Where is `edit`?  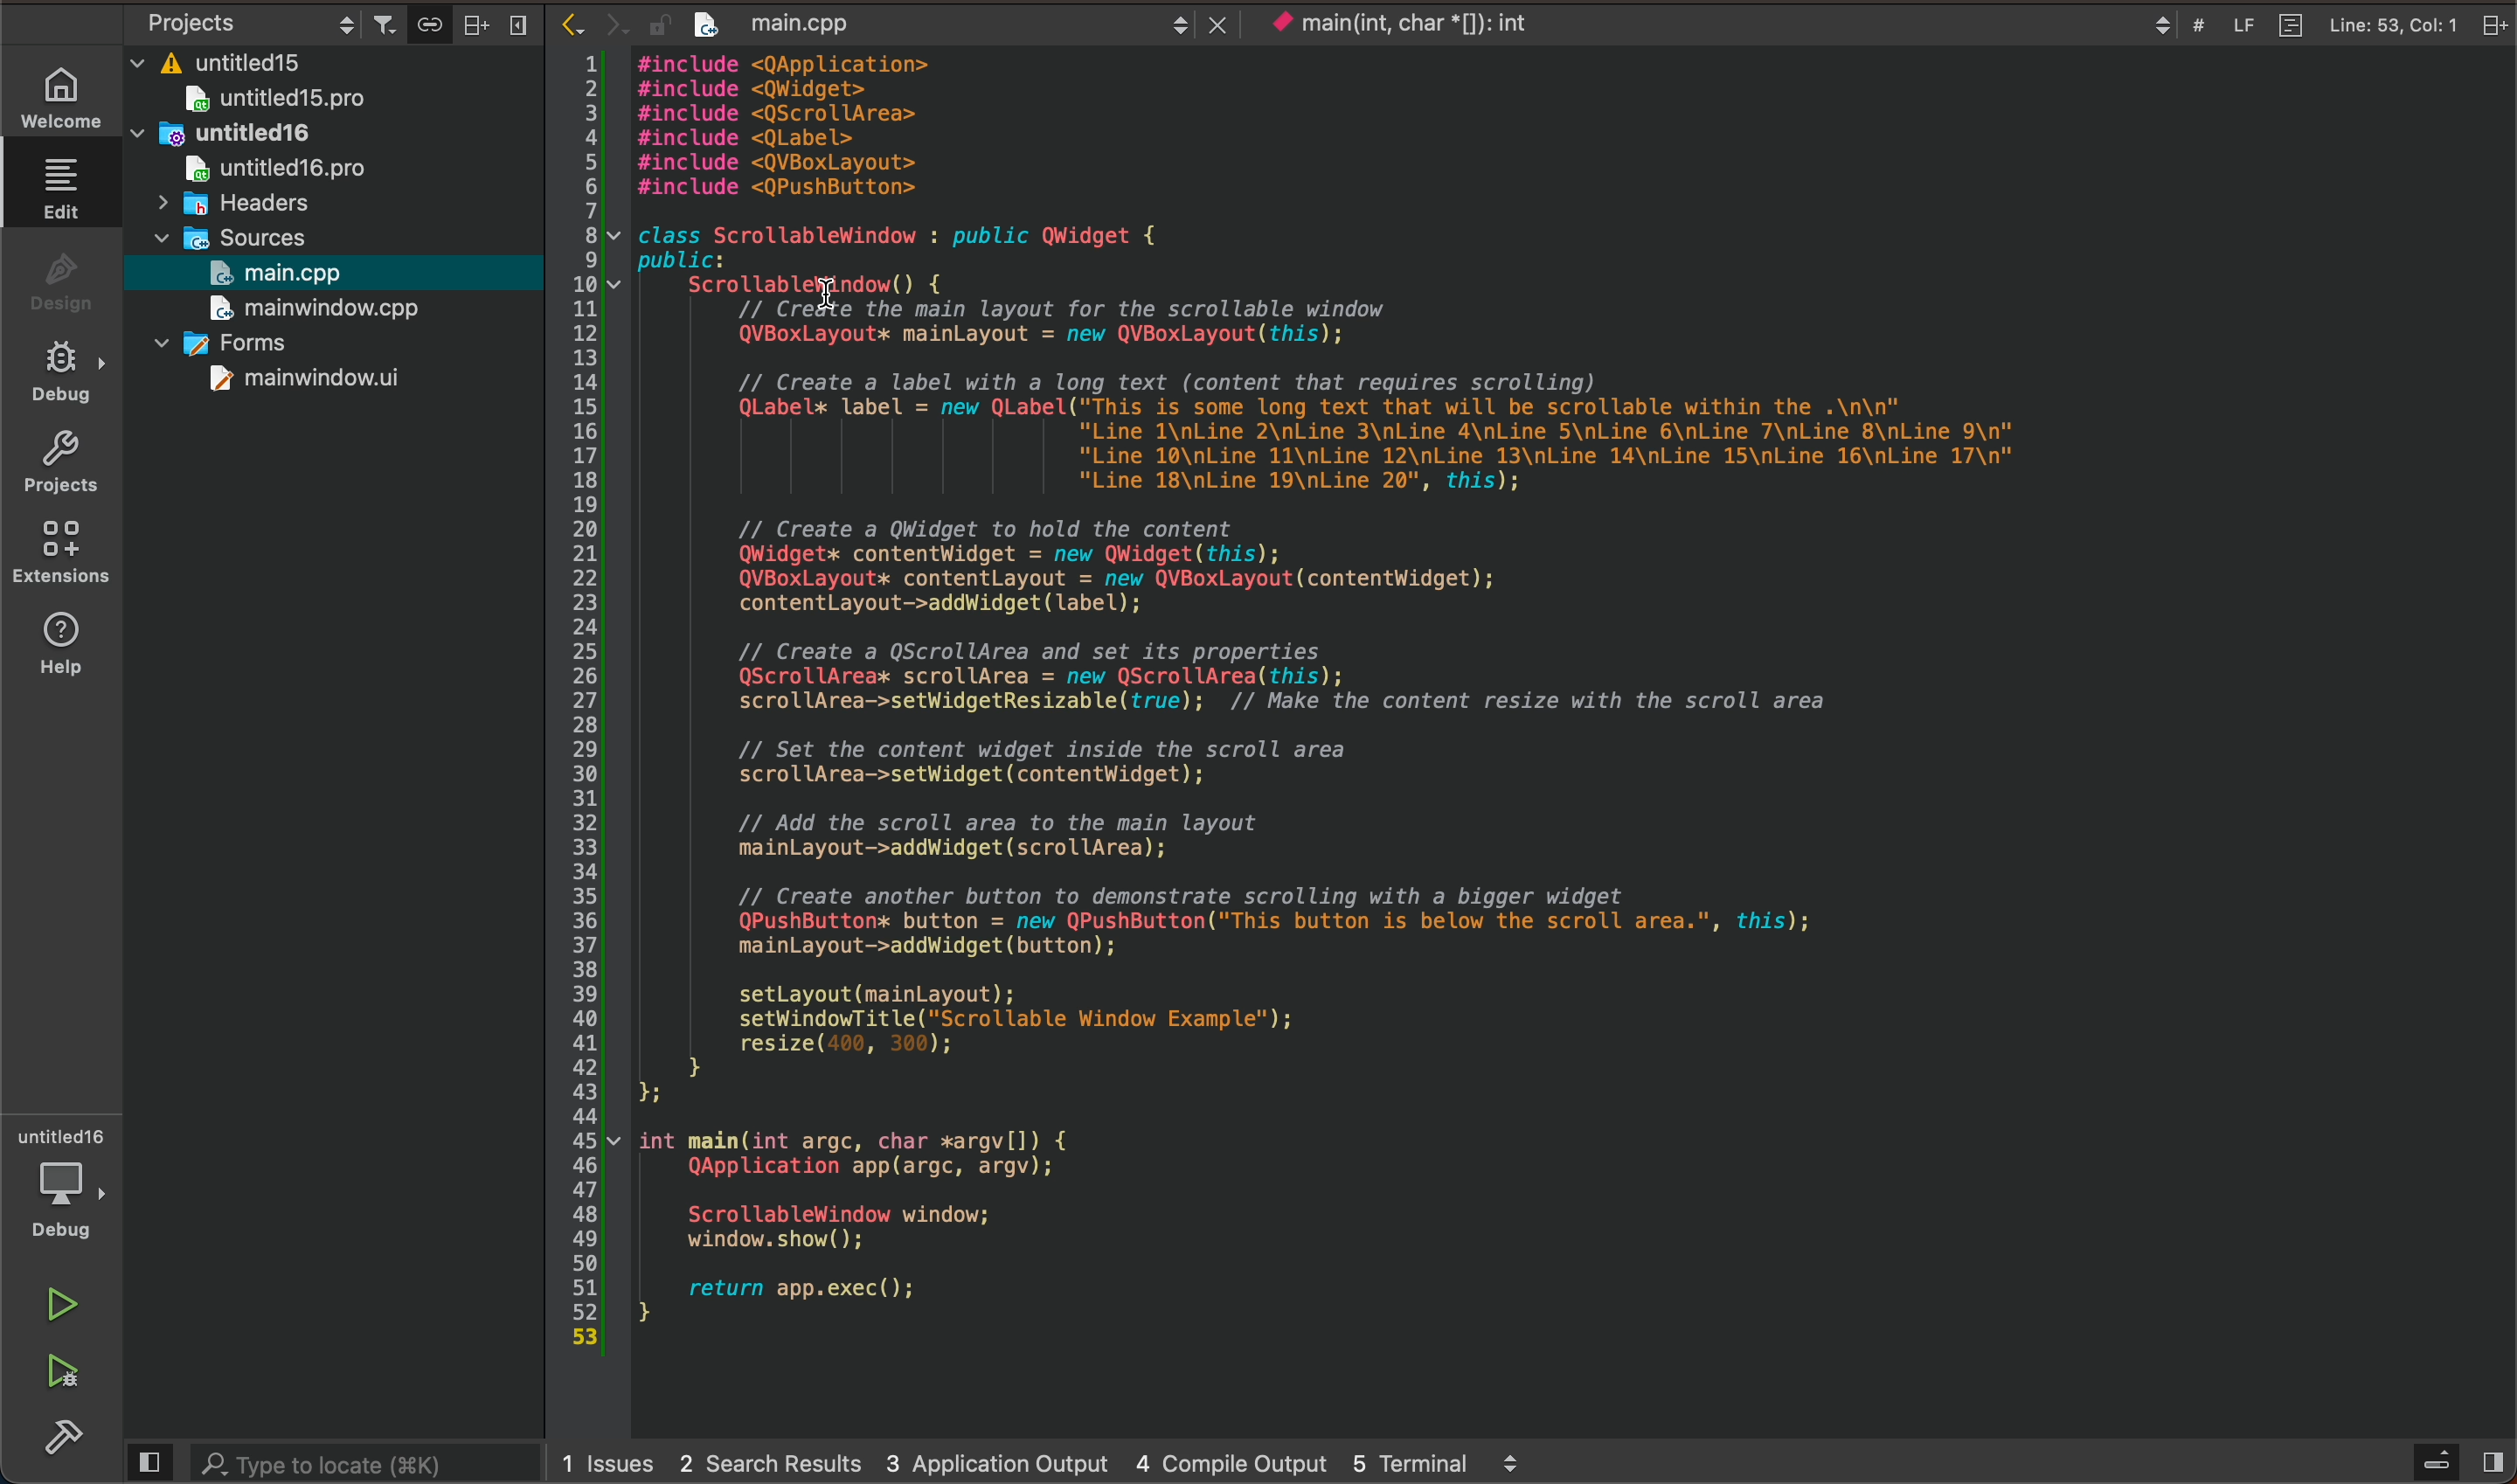
edit is located at coordinates (57, 188).